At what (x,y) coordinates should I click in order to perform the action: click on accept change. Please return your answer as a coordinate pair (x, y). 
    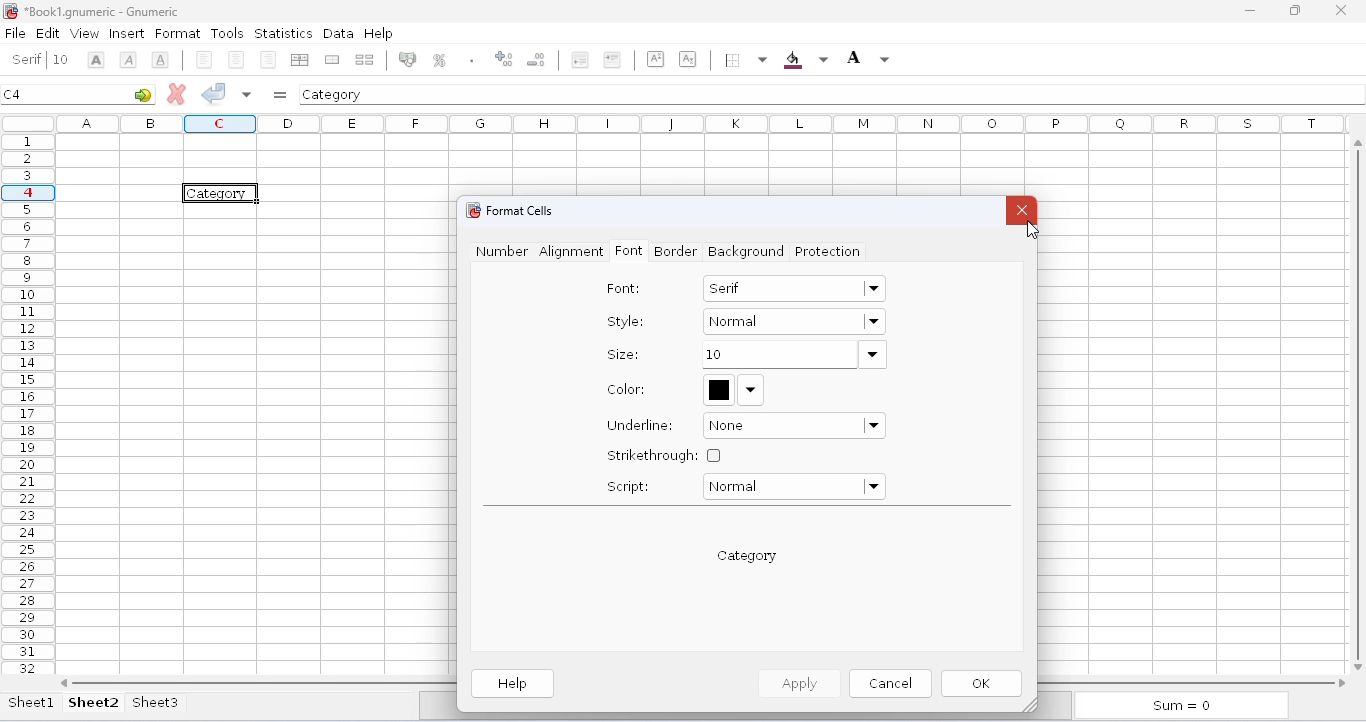
    Looking at the image, I should click on (214, 92).